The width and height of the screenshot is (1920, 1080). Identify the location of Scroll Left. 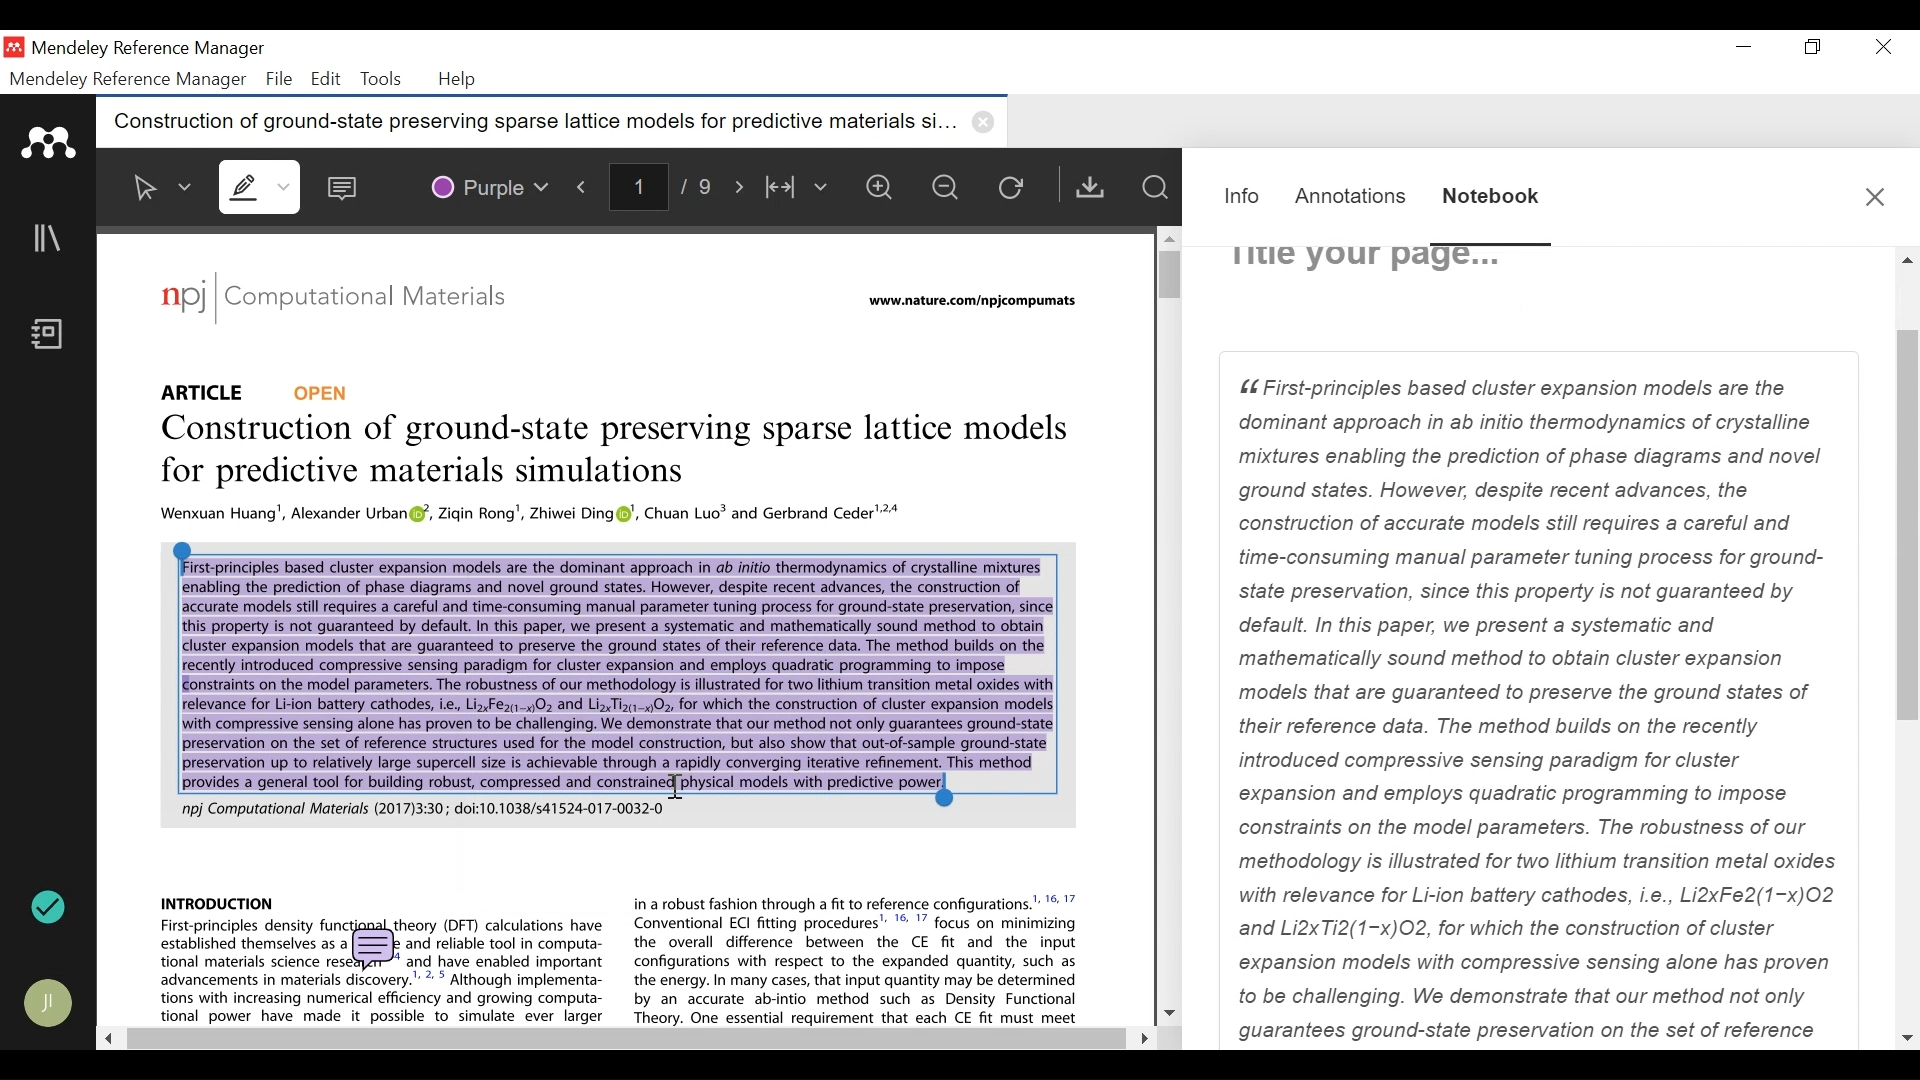
(106, 1037).